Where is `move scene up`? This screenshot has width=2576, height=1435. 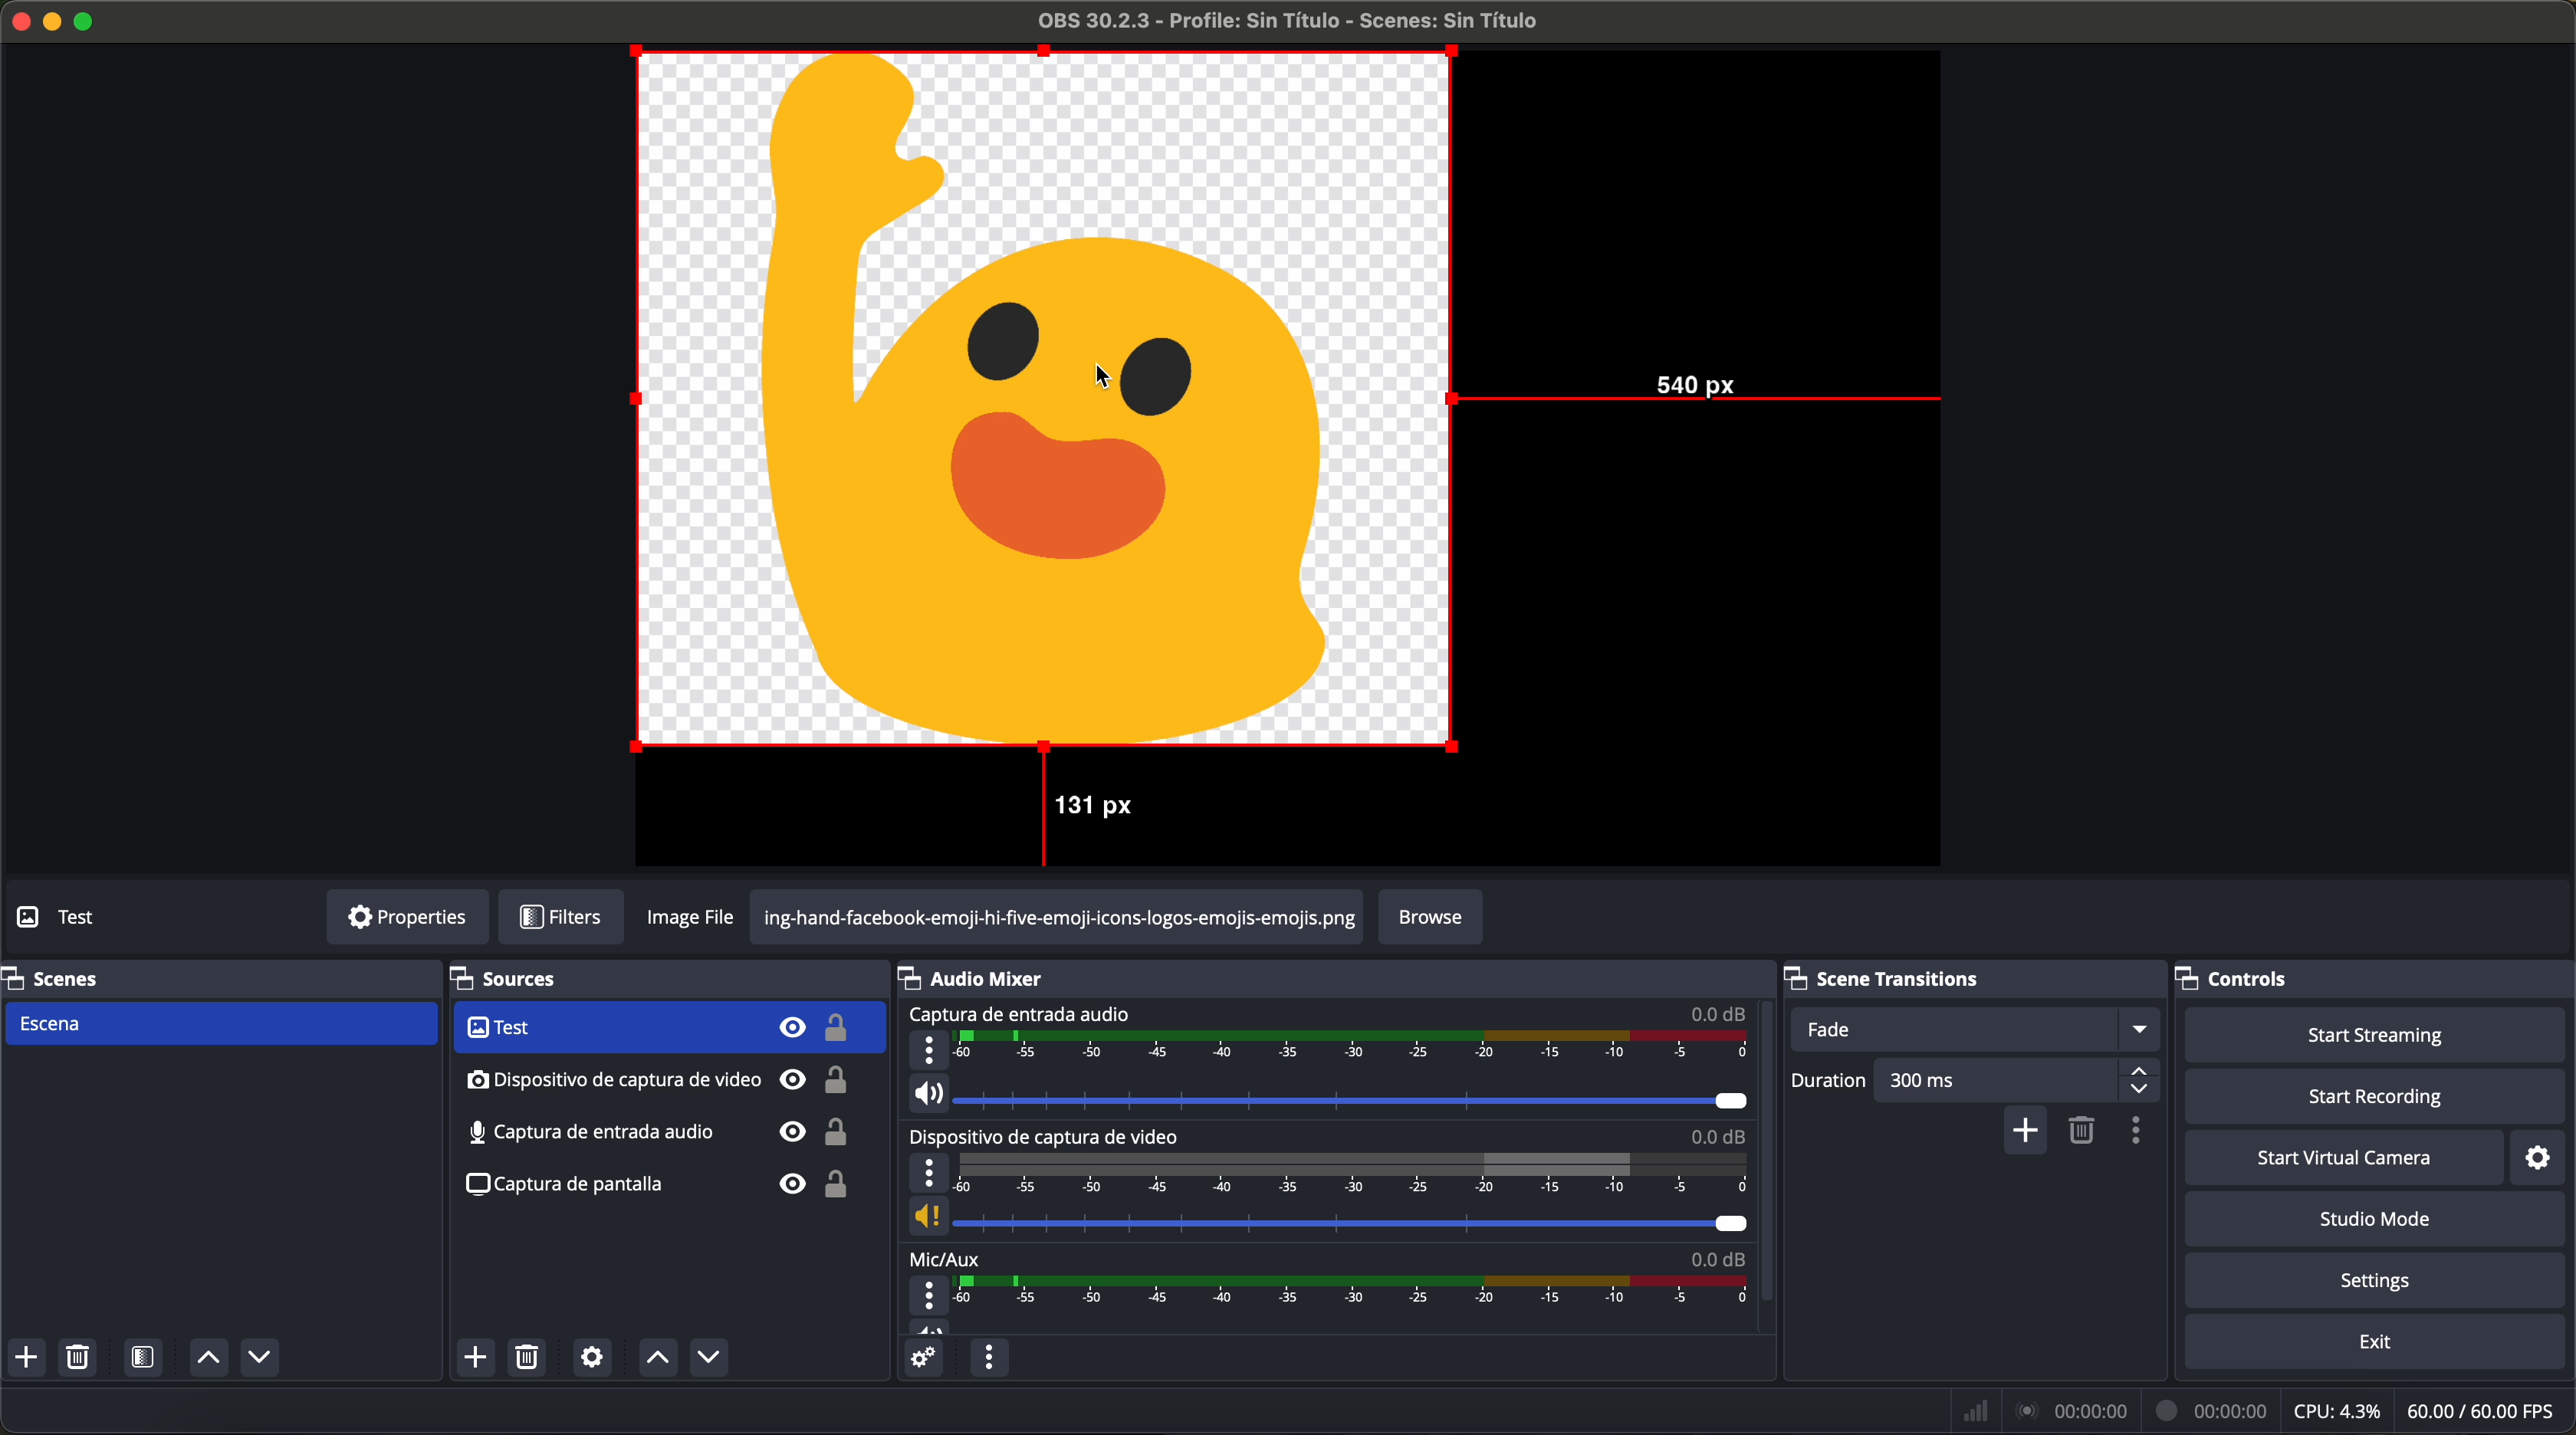
move scene up is located at coordinates (208, 1359).